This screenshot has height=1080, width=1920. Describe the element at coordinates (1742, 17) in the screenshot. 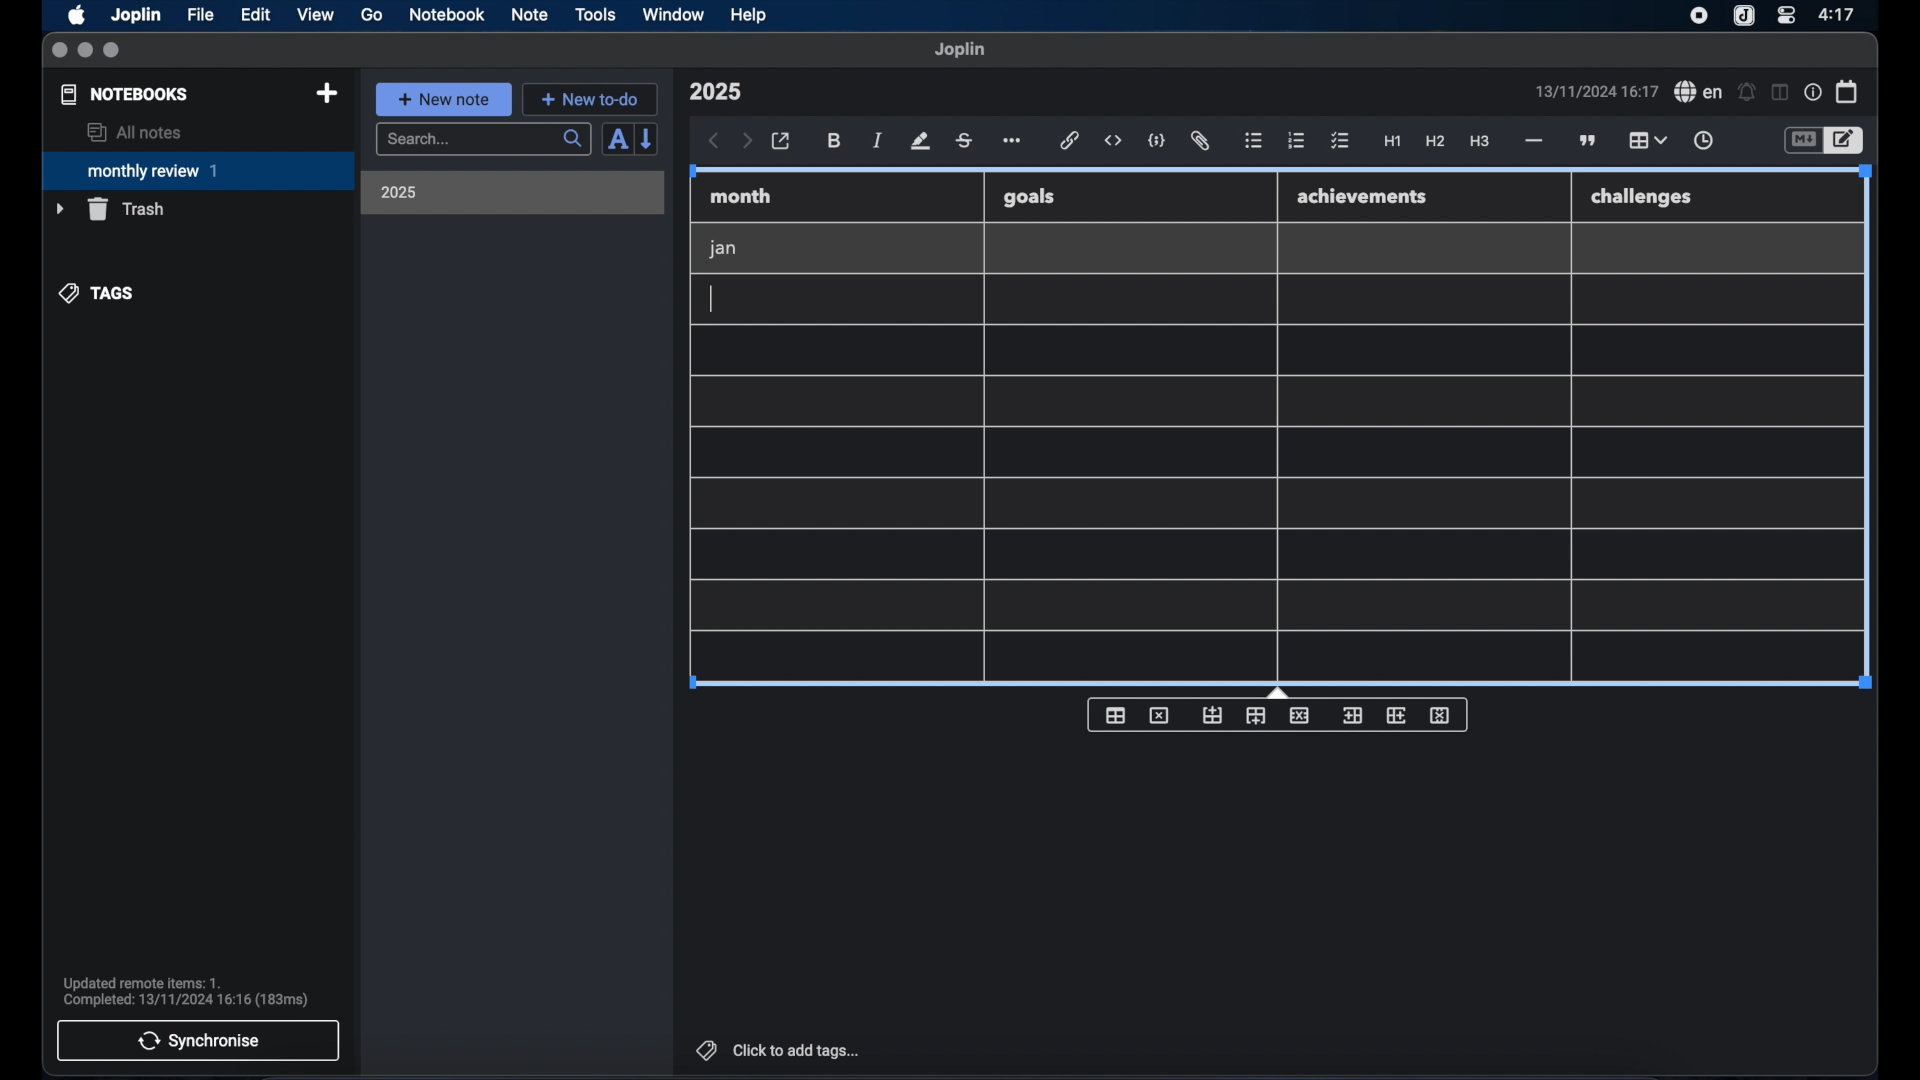

I see `joplin icon` at that location.